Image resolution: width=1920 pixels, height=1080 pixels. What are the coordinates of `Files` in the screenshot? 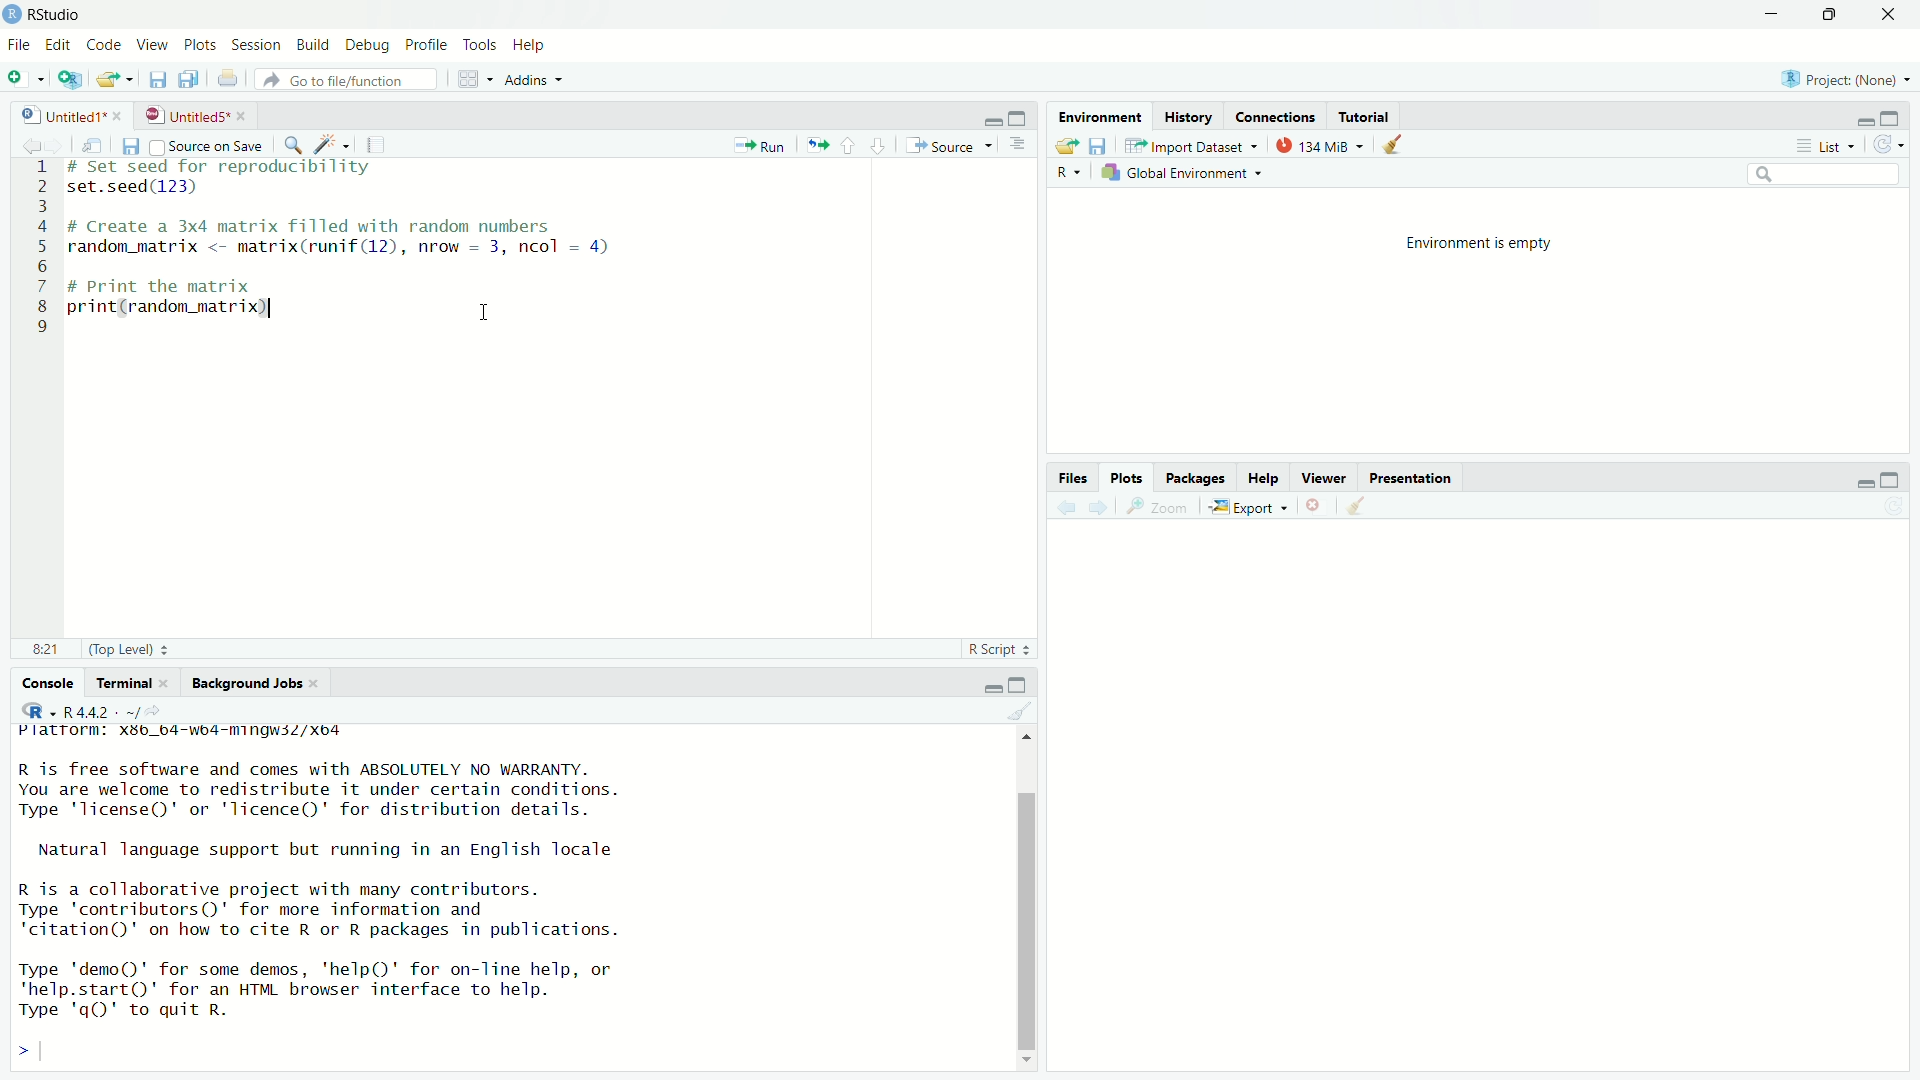 It's located at (1076, 479).